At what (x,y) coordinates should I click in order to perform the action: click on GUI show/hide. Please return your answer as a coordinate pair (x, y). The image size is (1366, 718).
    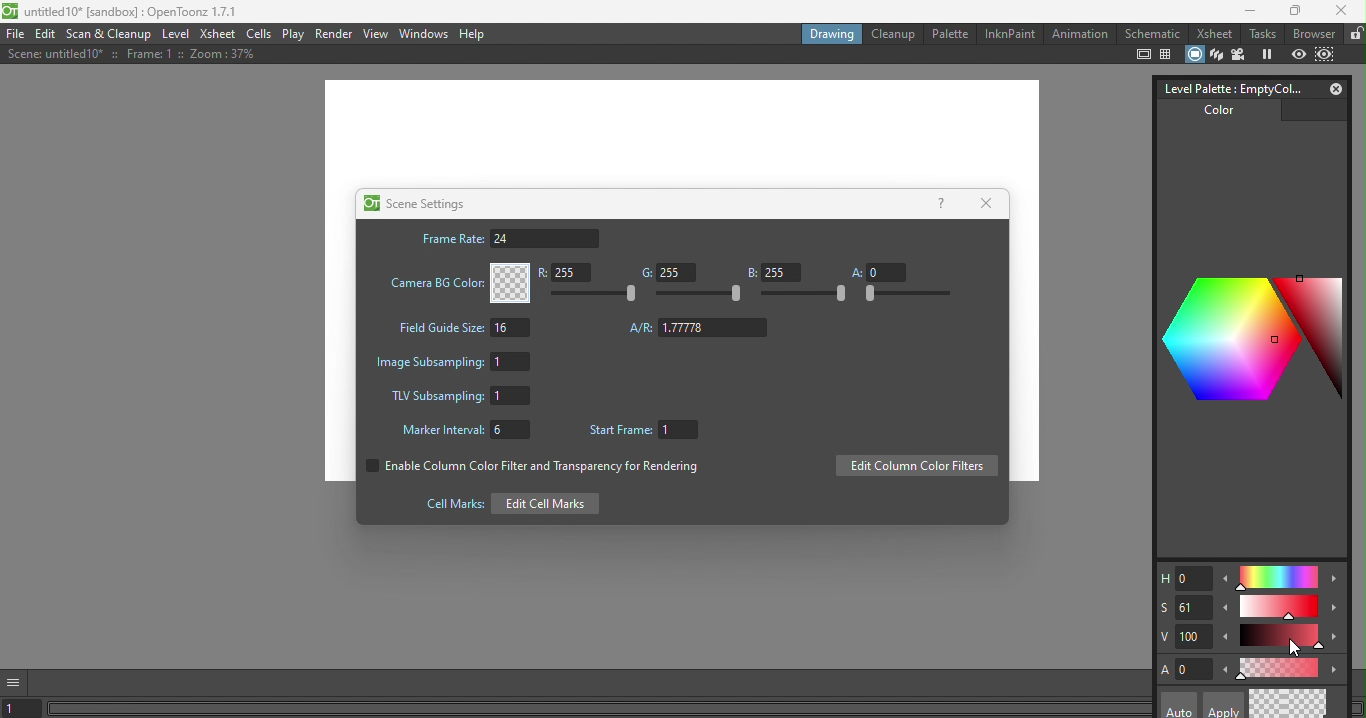
    Looking at the image, I should click on (17, 681).